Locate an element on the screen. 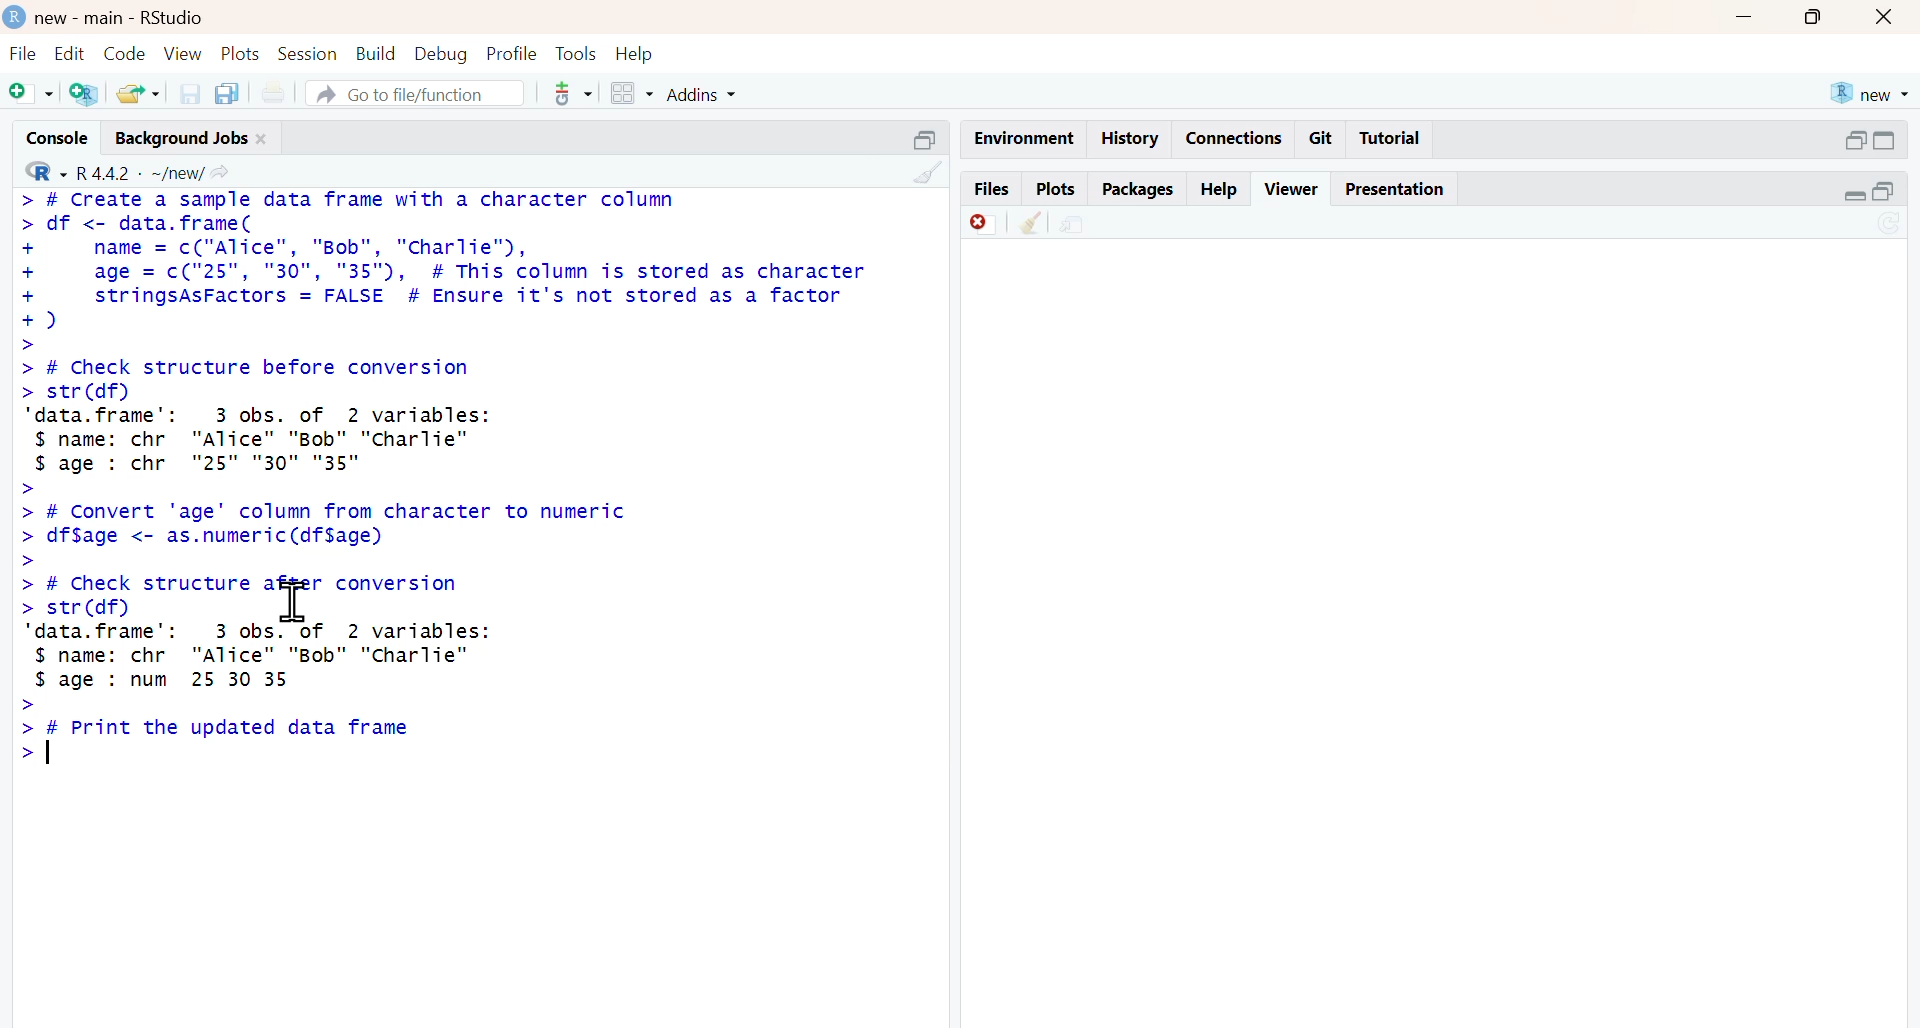 This screenshot has height=1028, width=1920. viewer is located at coordinates (1294, 189).